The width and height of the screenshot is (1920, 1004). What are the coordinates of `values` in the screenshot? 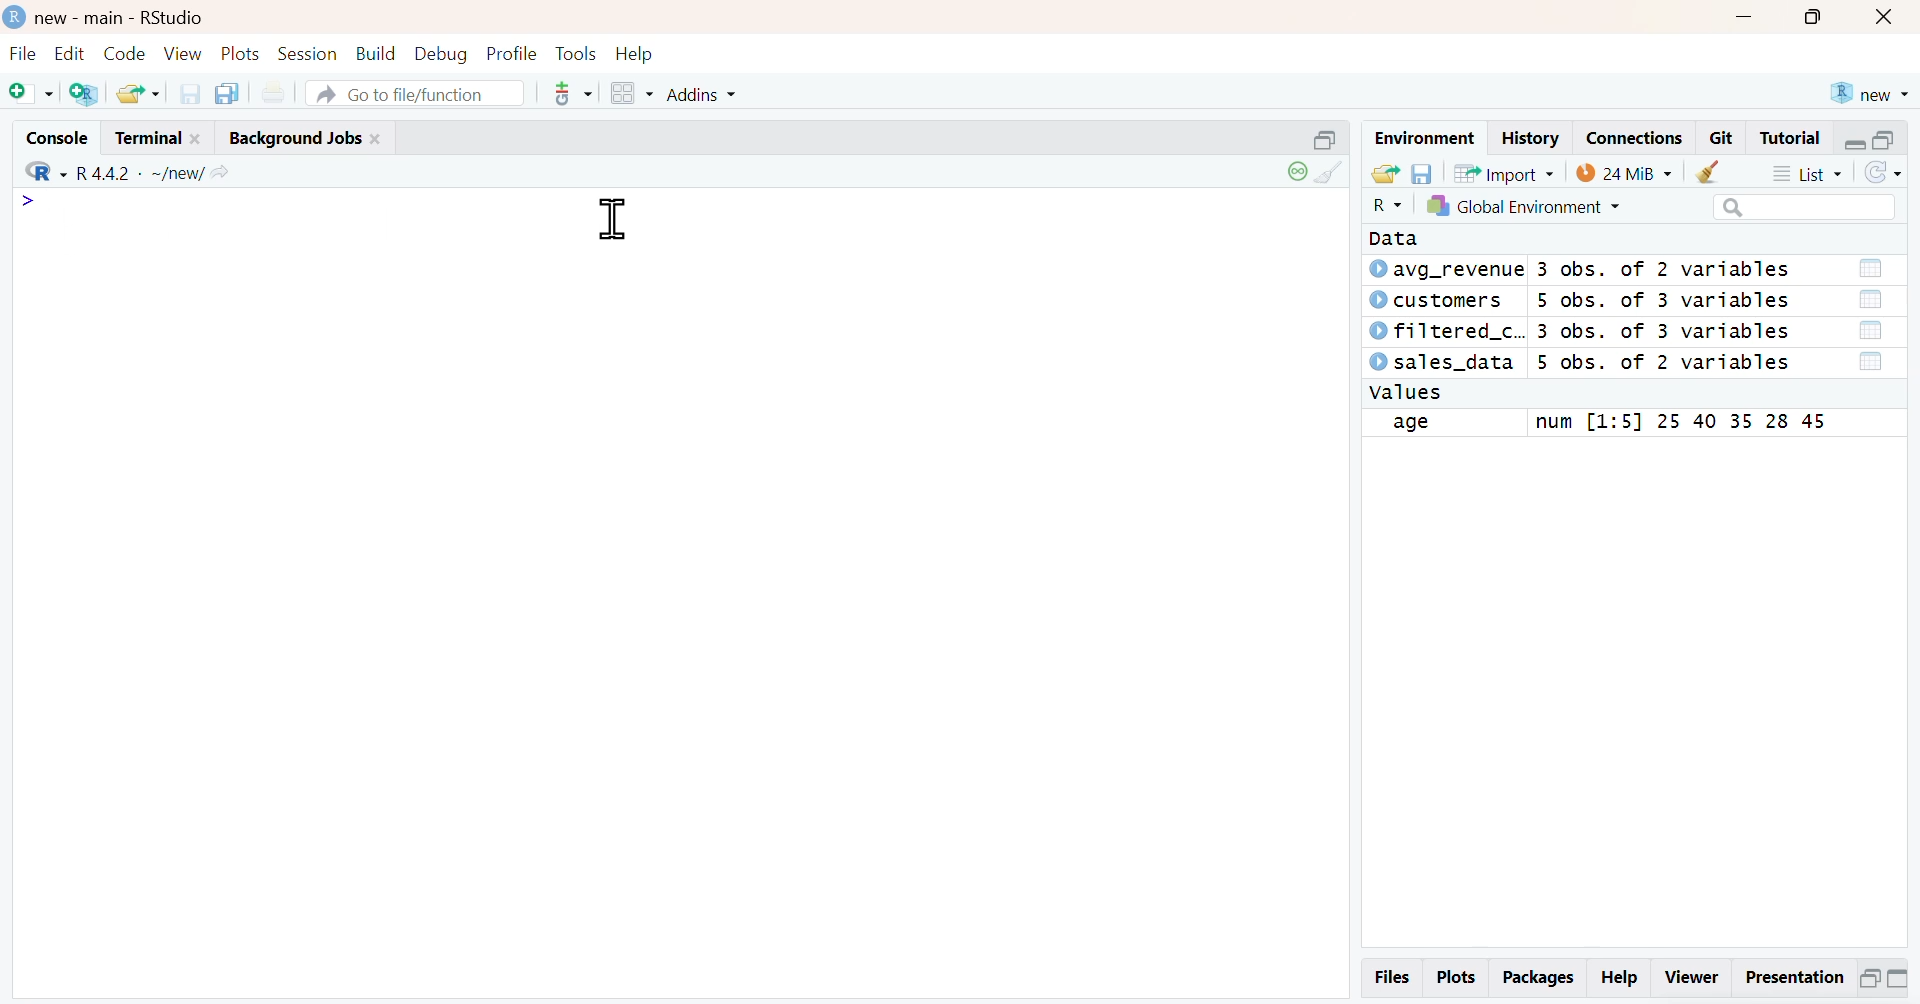 It's located at (1407, 393).